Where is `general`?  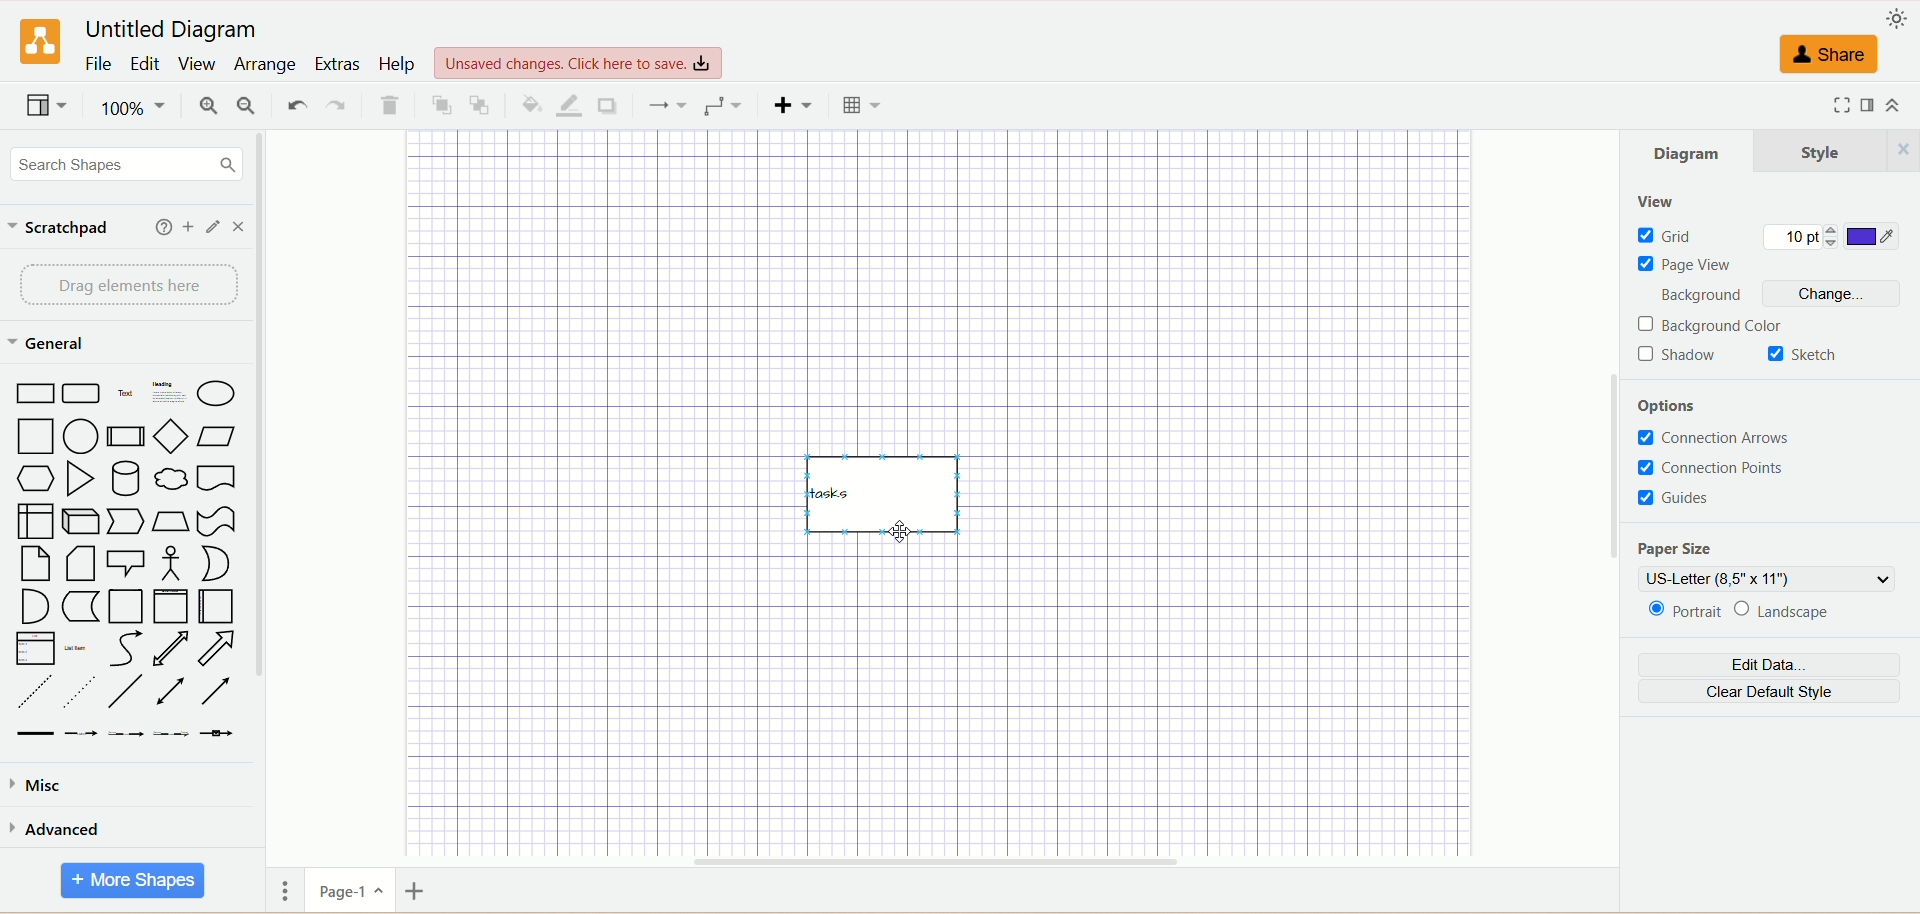
general is located at coordinates (53, 344).